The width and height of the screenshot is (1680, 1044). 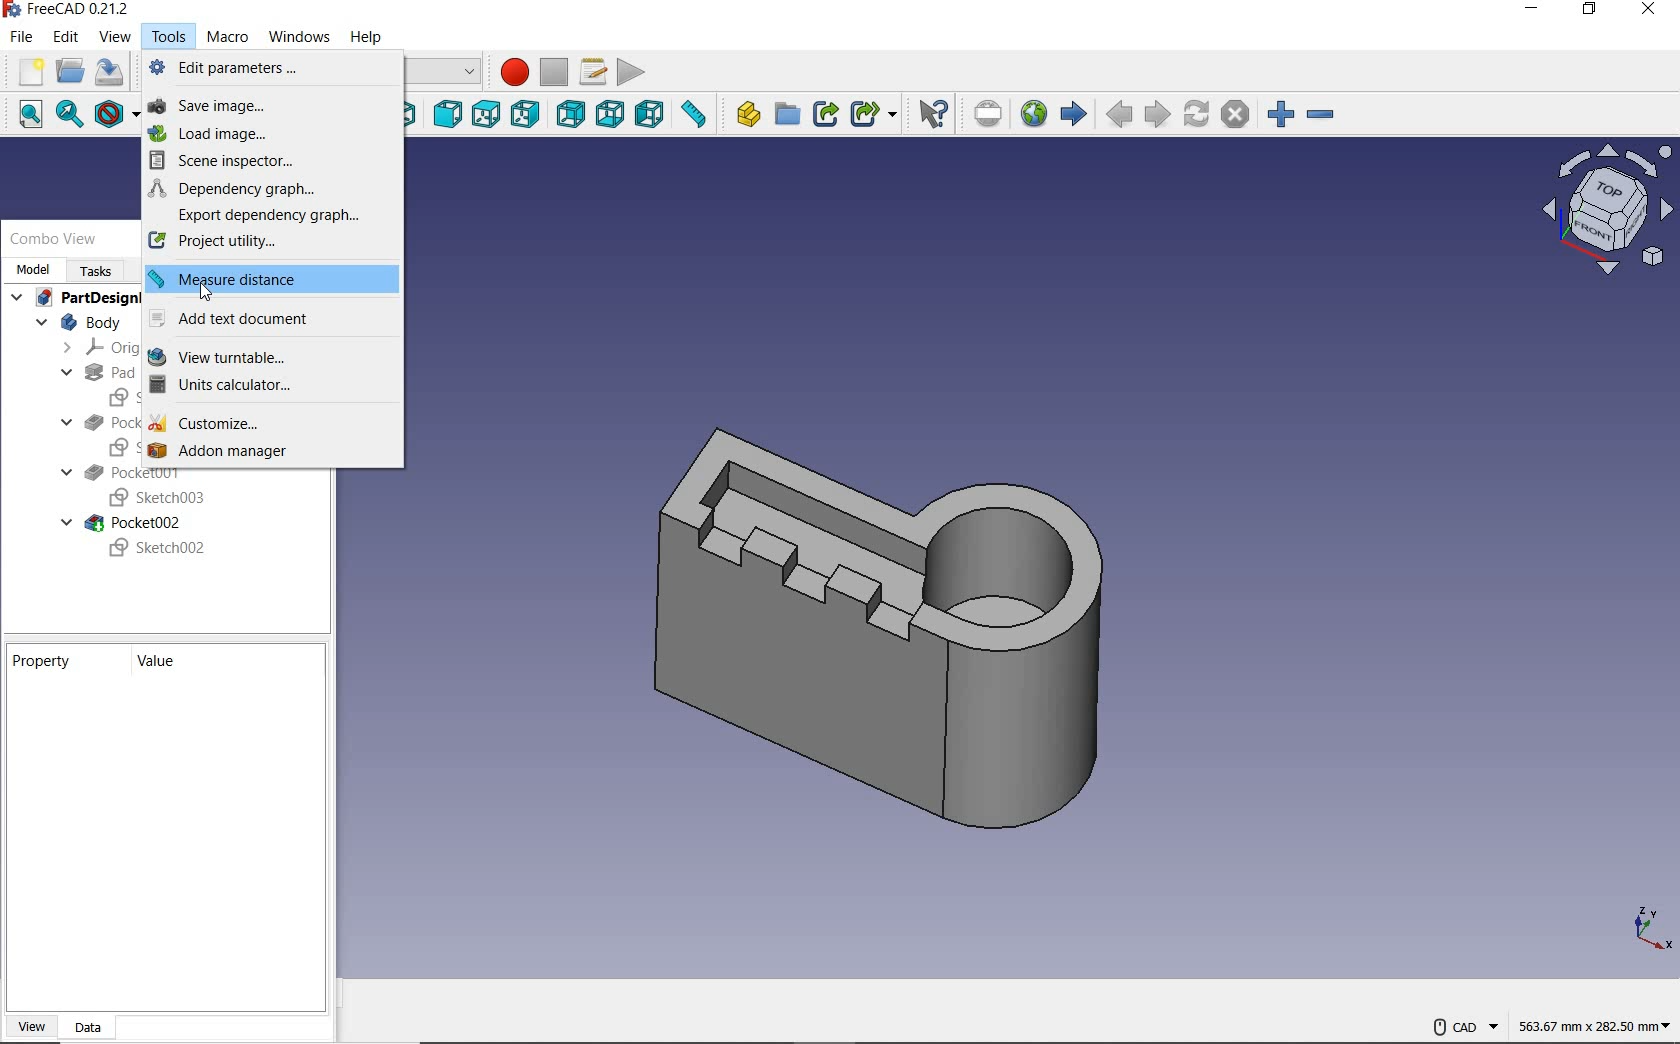 What do you see at coordinates (264, 160) in the screenshot?
I see `SCENE INSPECTOR` at bounding box center [264, 160].